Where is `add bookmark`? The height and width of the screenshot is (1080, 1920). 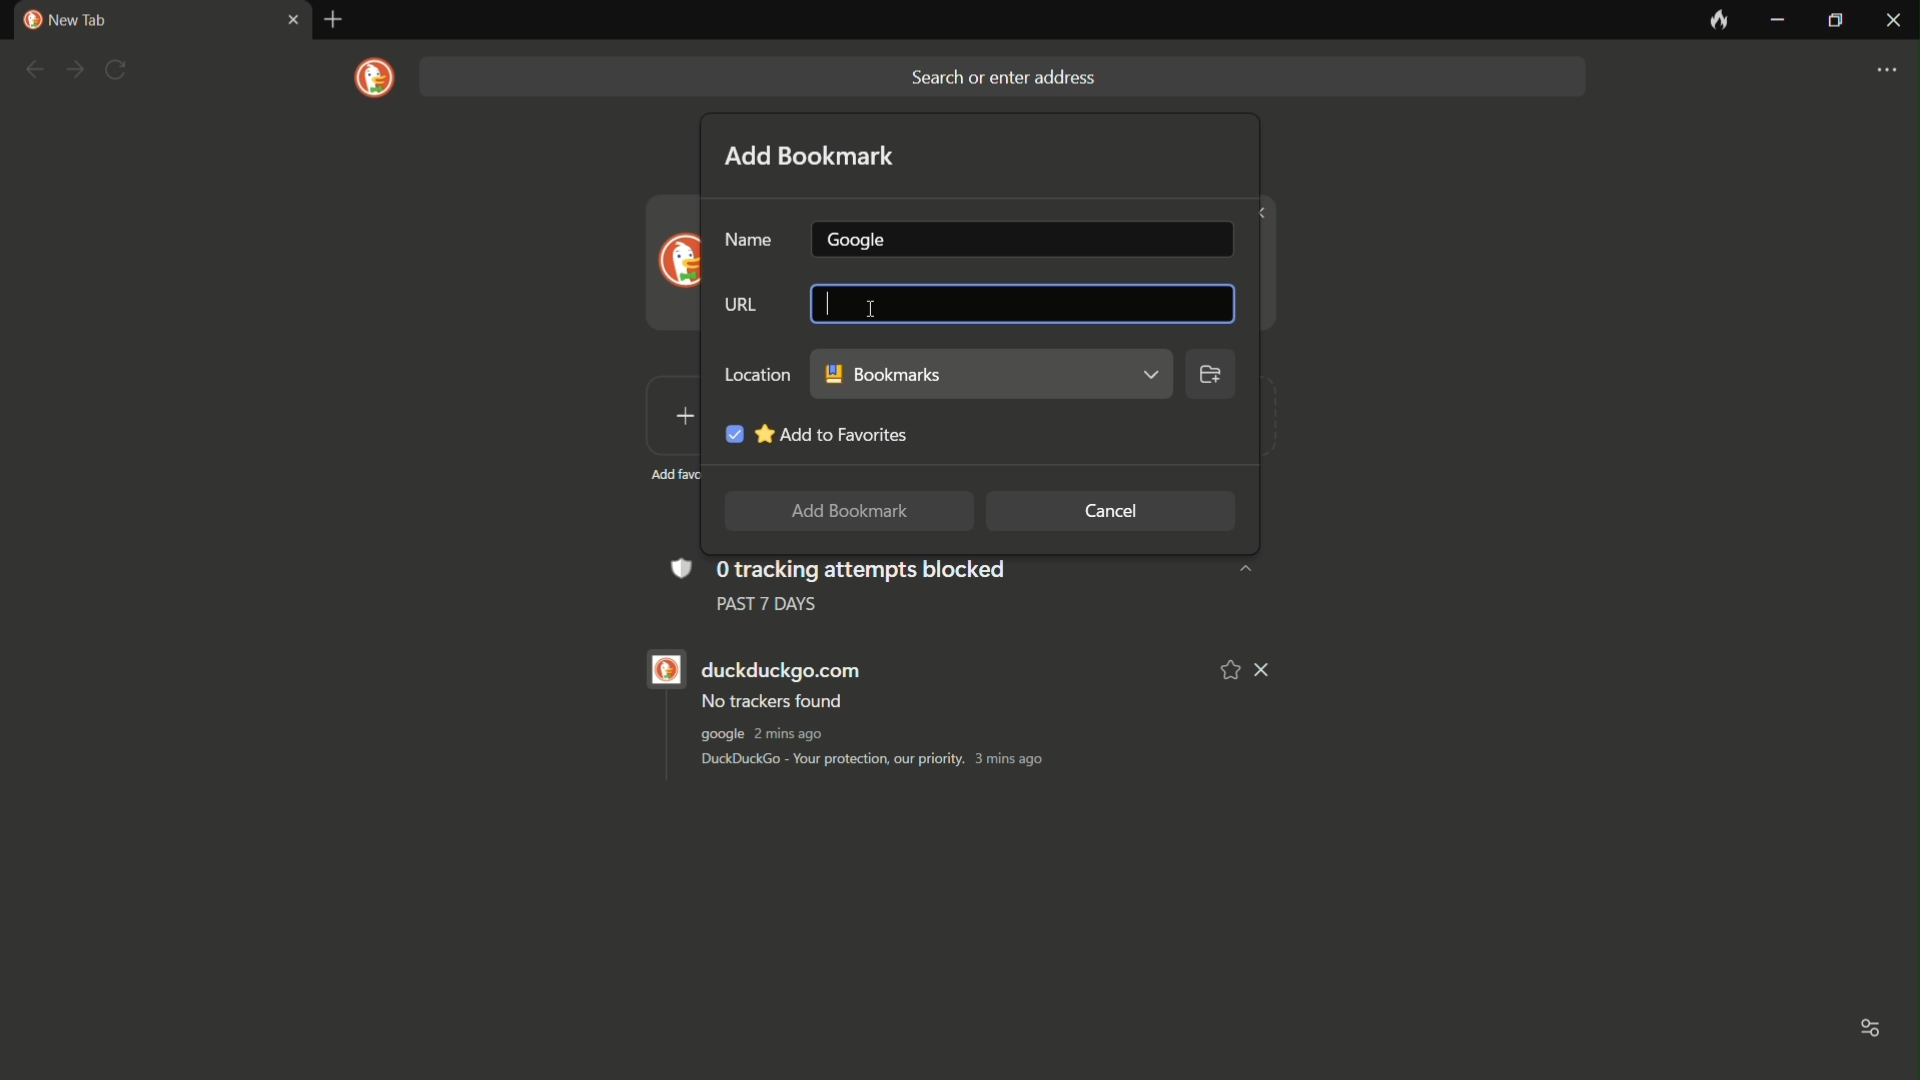
add bookmark is located at coordinates (811, 155).